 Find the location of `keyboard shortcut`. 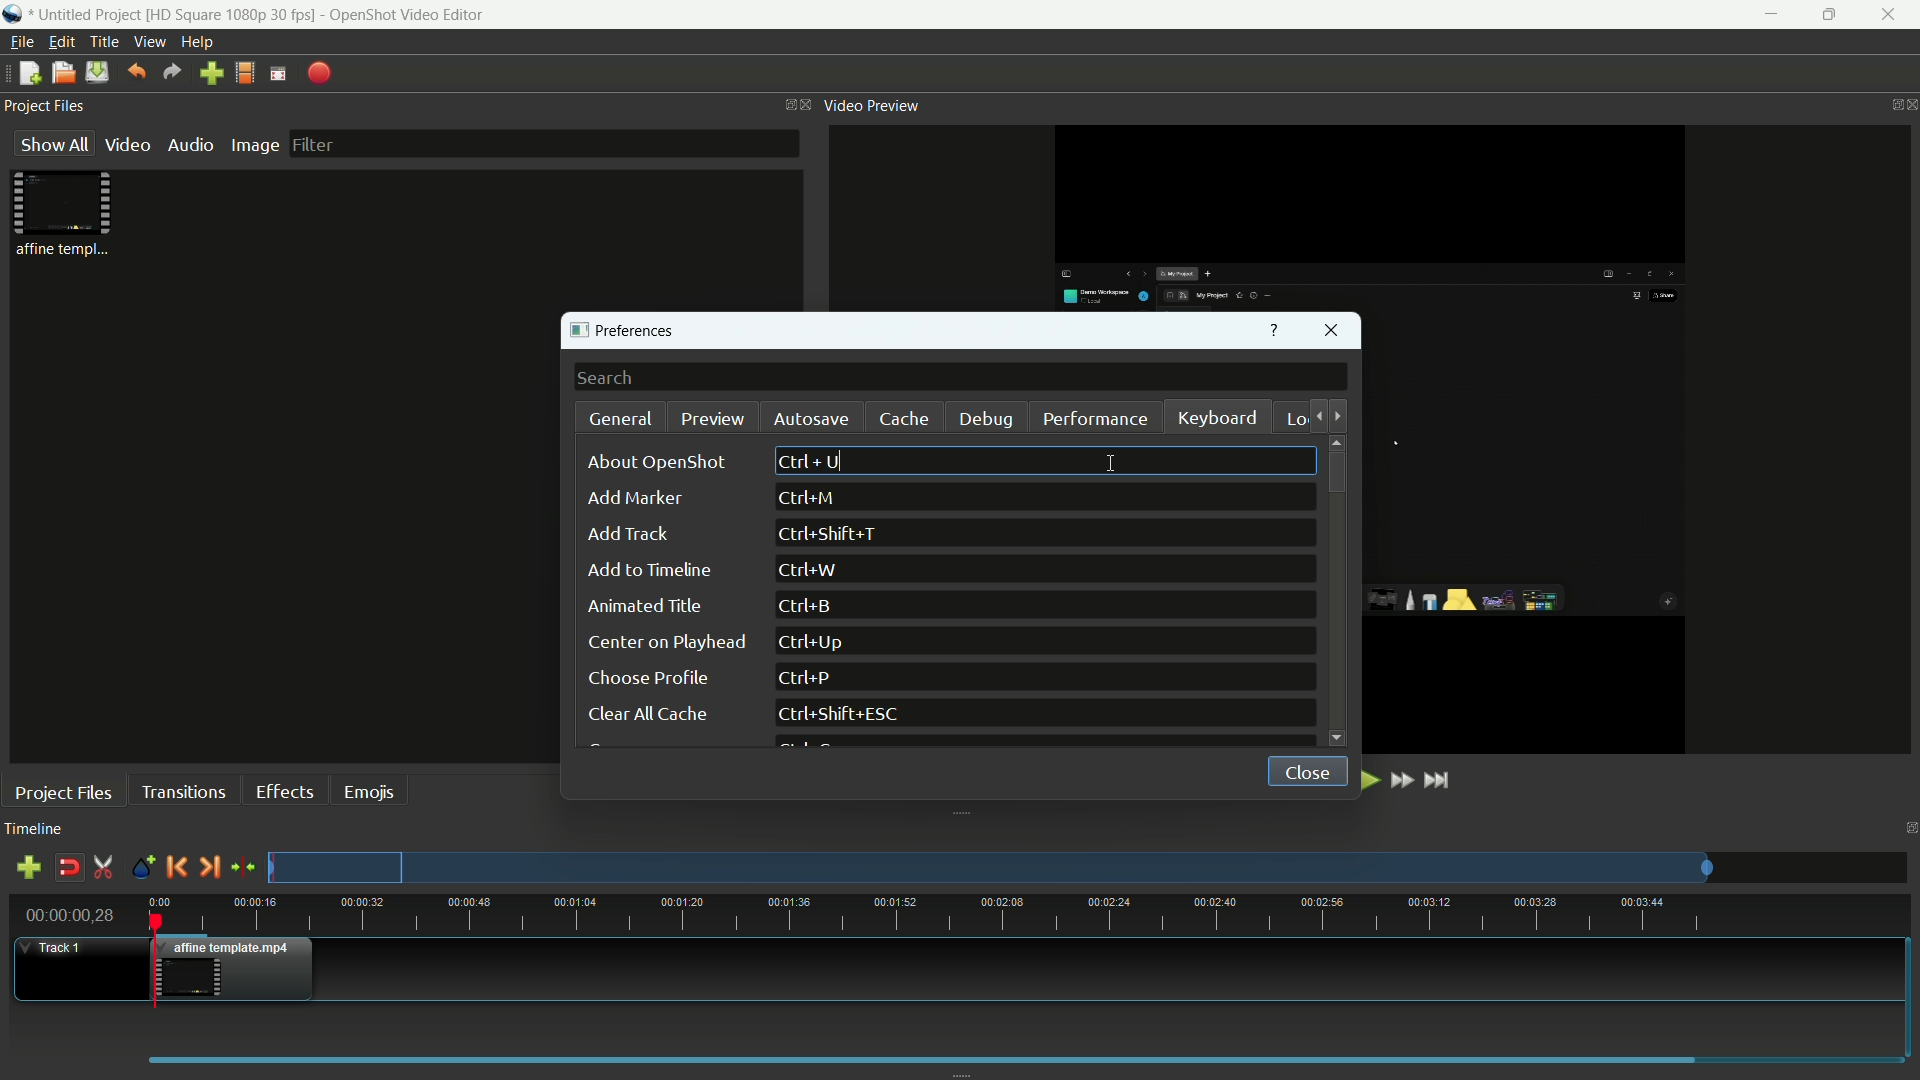

keyboard shortcut is located at coordinates (803, 679).